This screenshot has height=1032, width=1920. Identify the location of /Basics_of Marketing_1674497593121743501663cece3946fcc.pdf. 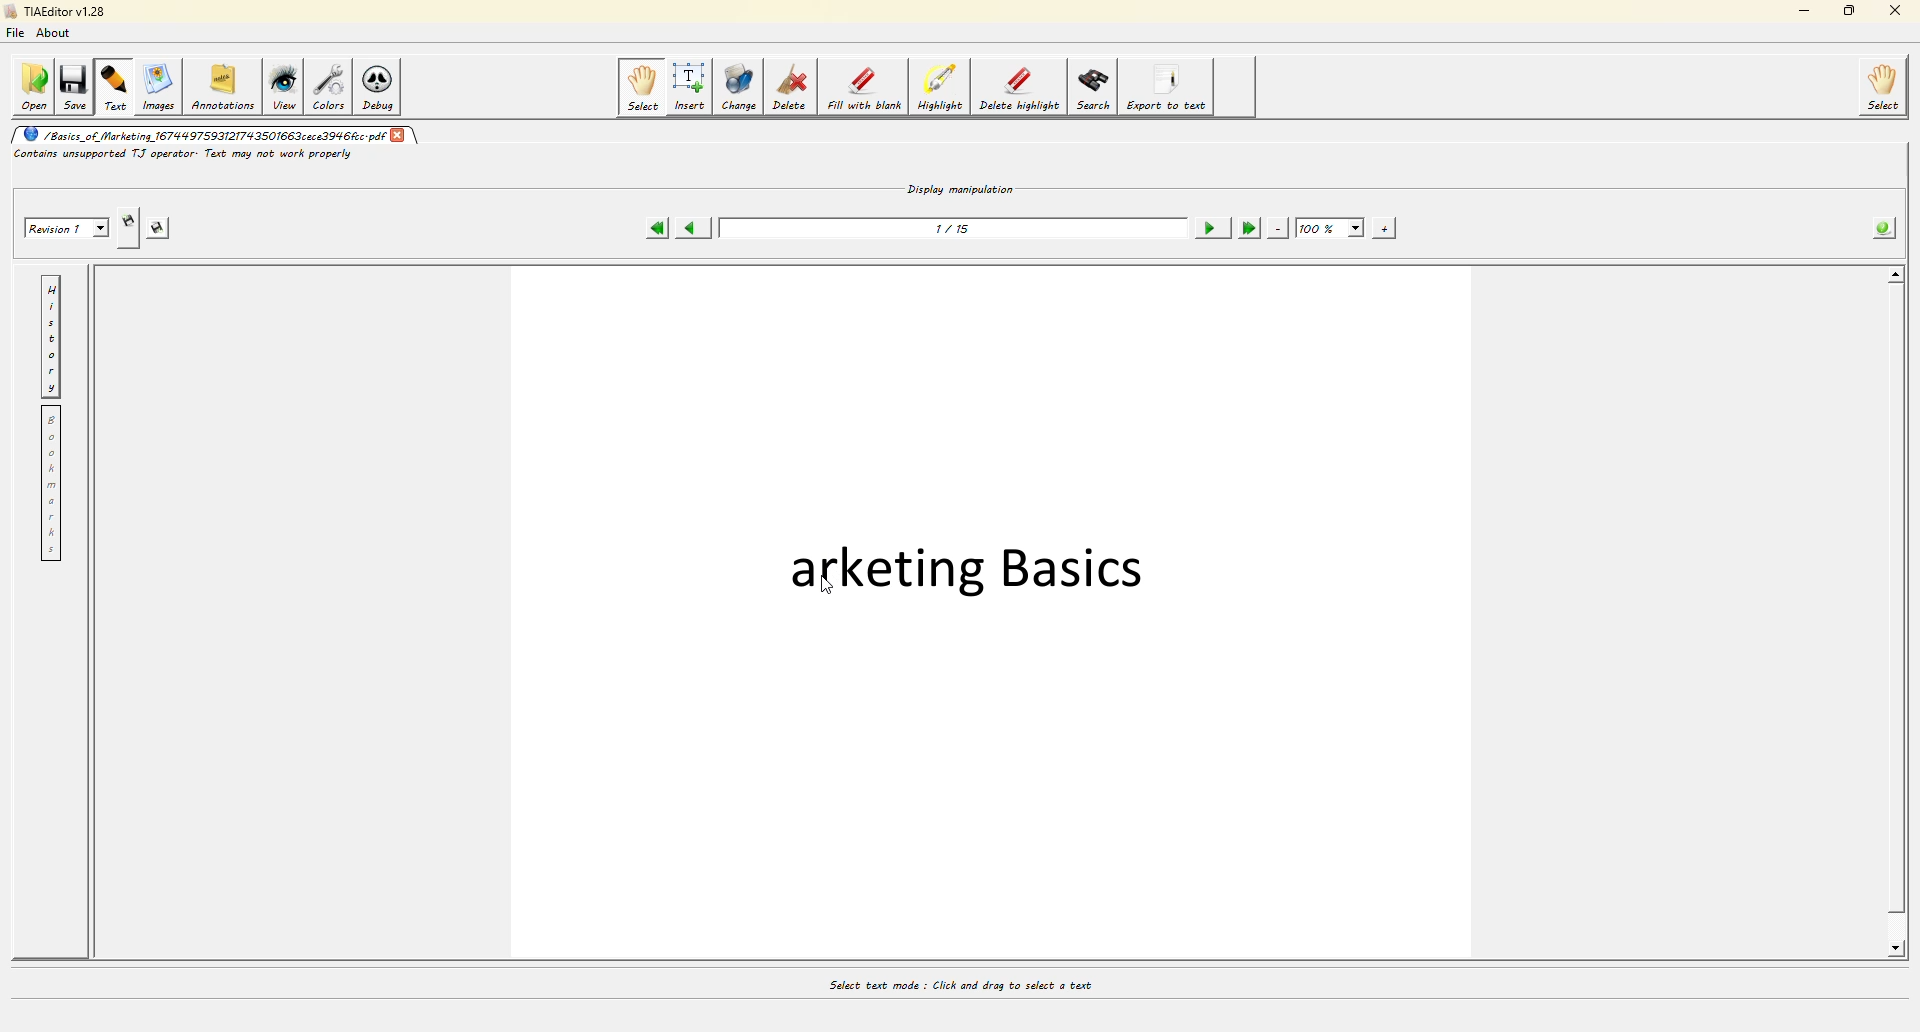
(204, 136).